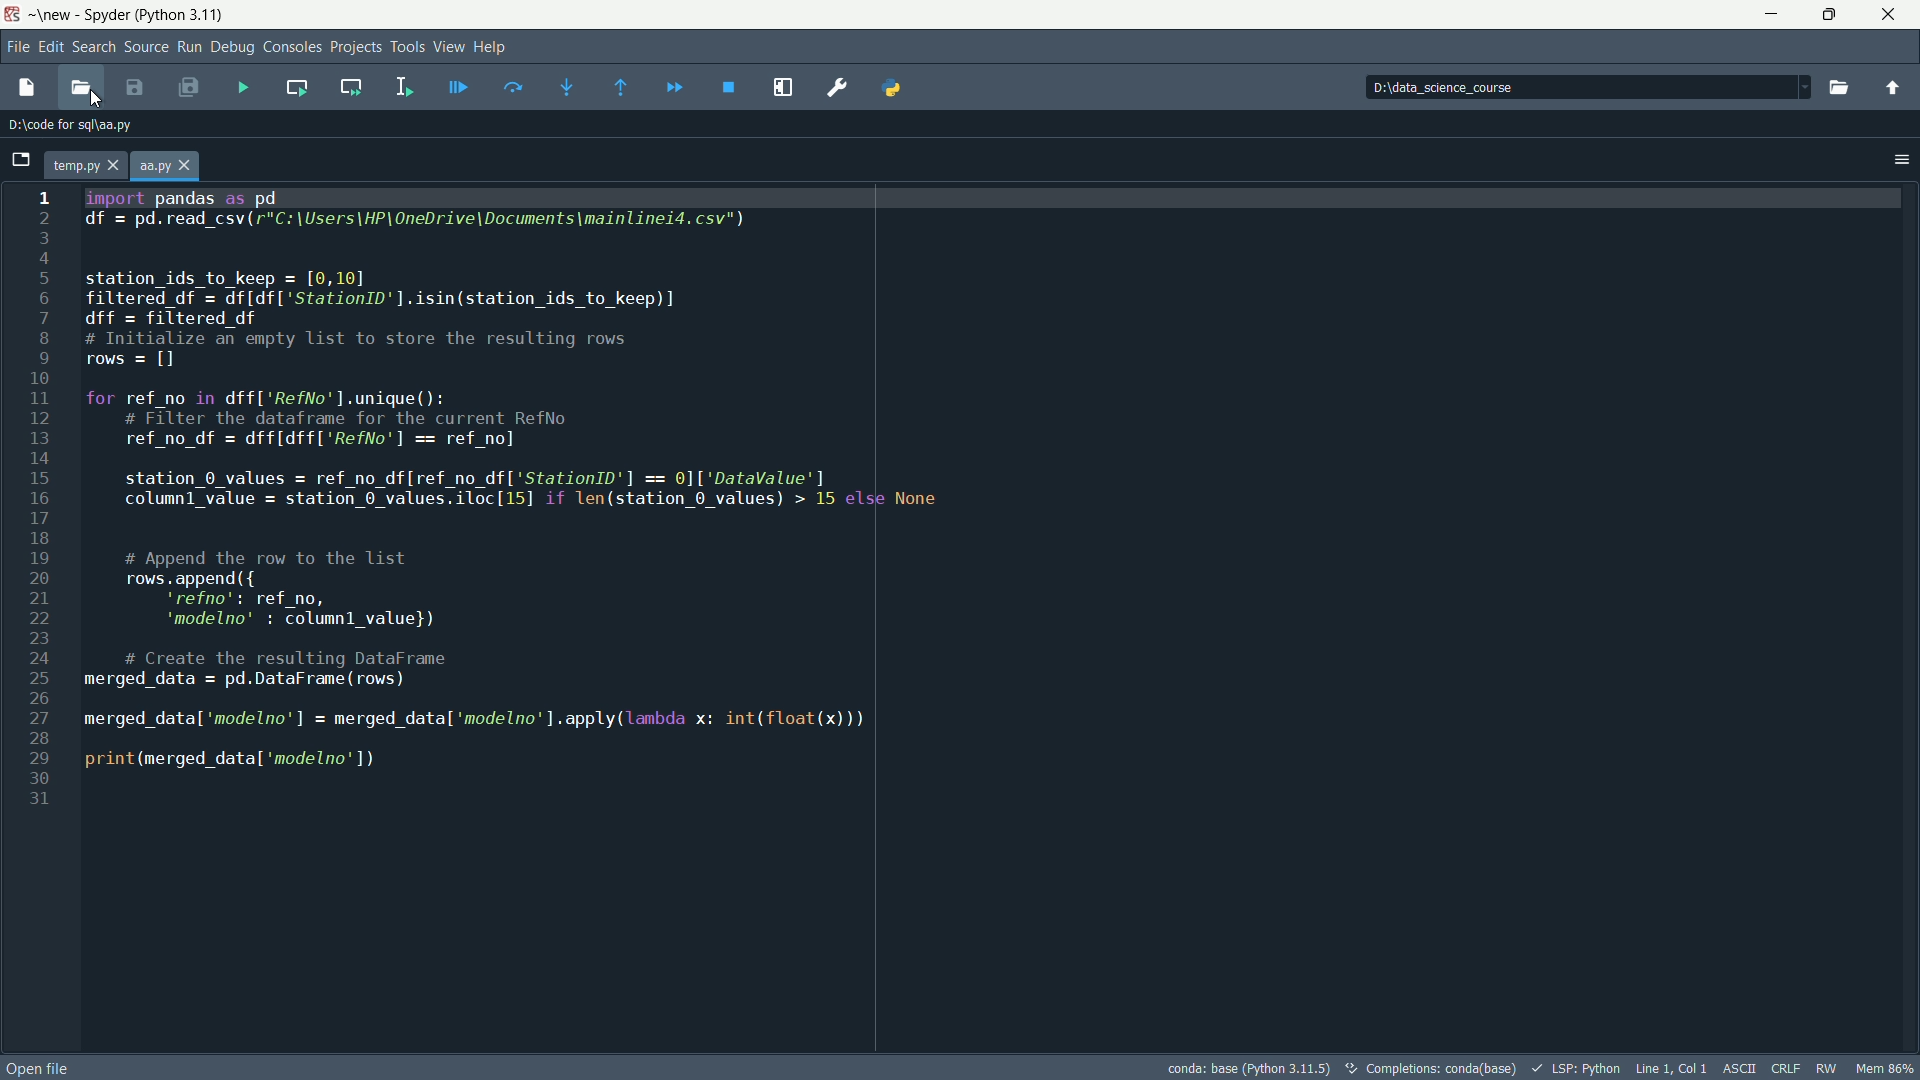  What do you see at coordinates (449, 45) in the screenshot?
I see `View menu` at bounding box center [449, 45].